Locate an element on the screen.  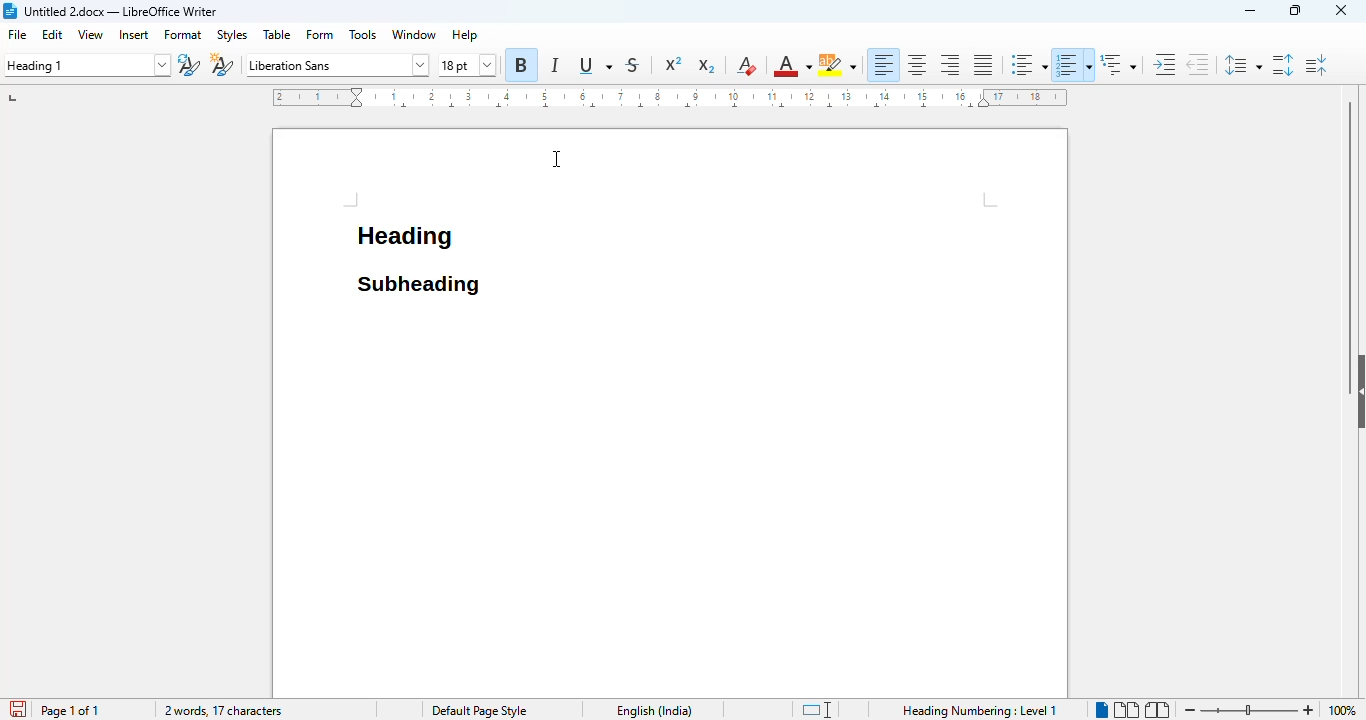
increase paragraph spacing is located at coordinates (1283, 64).